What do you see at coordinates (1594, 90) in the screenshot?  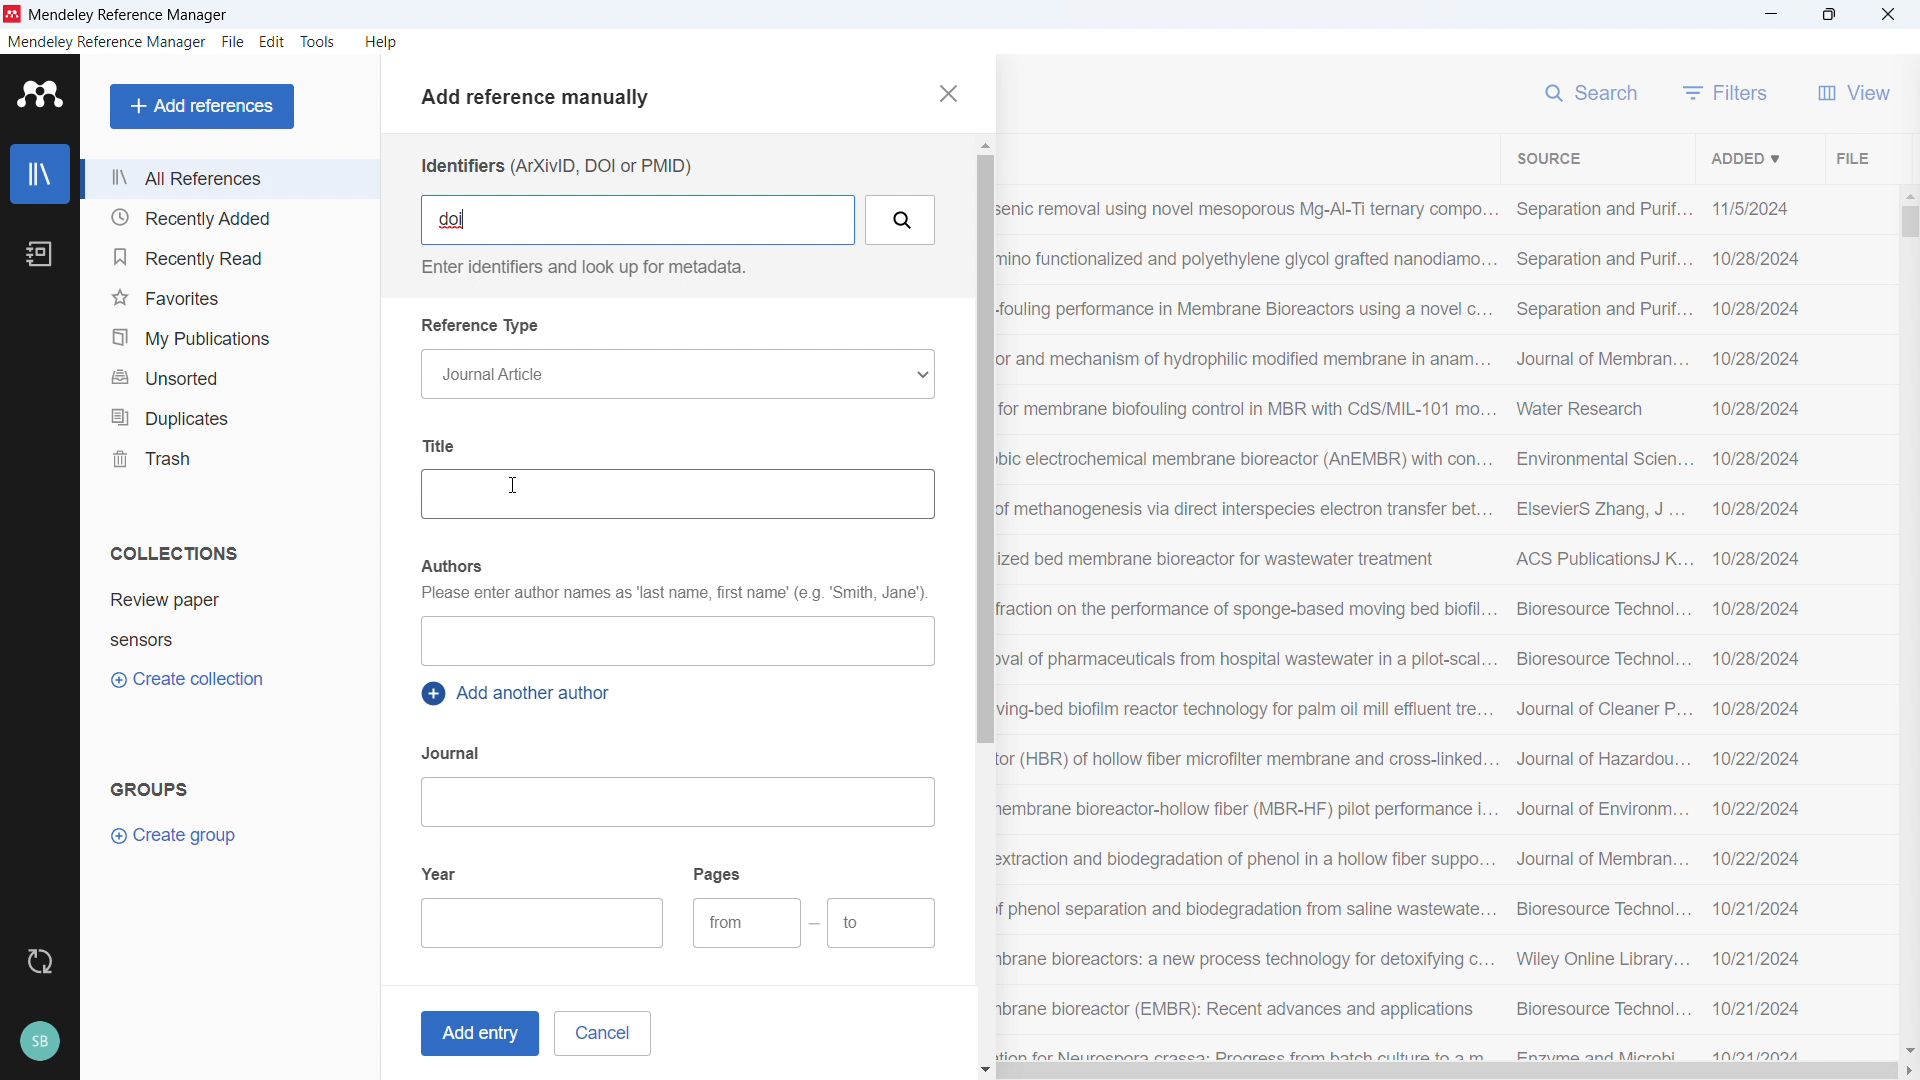 I see `search ` at bounding box center [1594, 90].